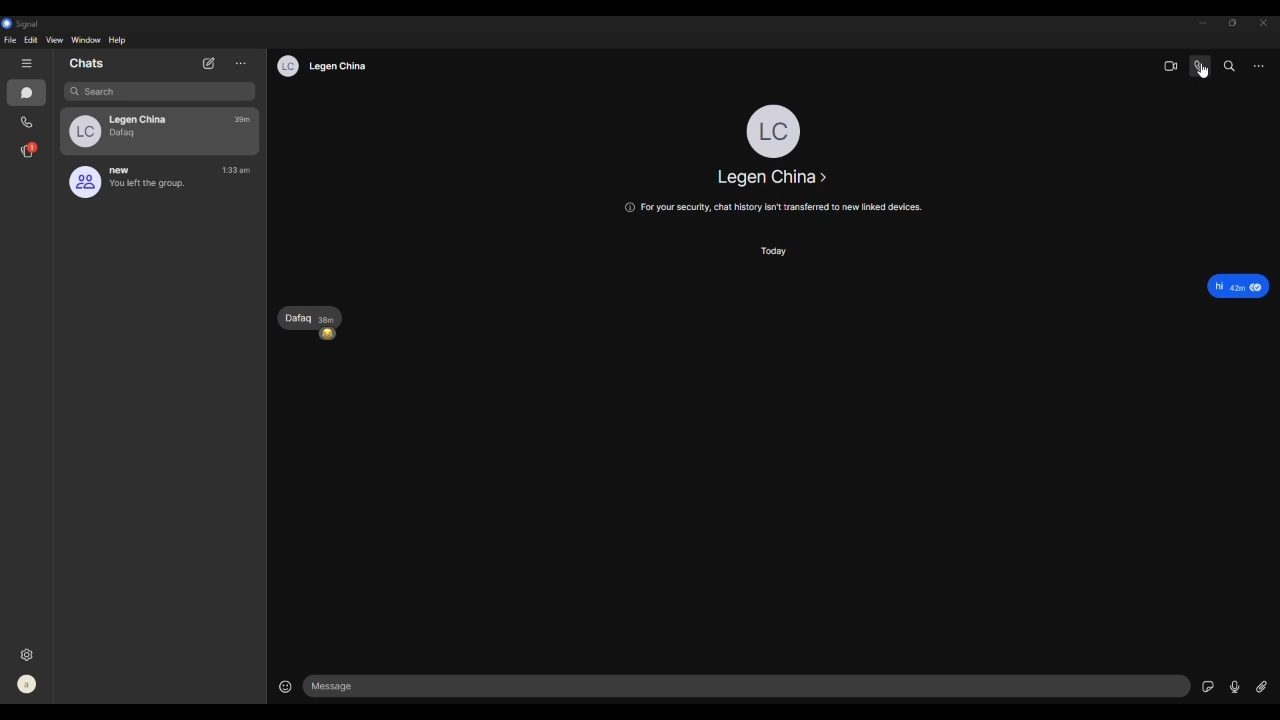  Describe the element at coordinates (27, 64) in the screenshot. I see `hide tabs` at that location.